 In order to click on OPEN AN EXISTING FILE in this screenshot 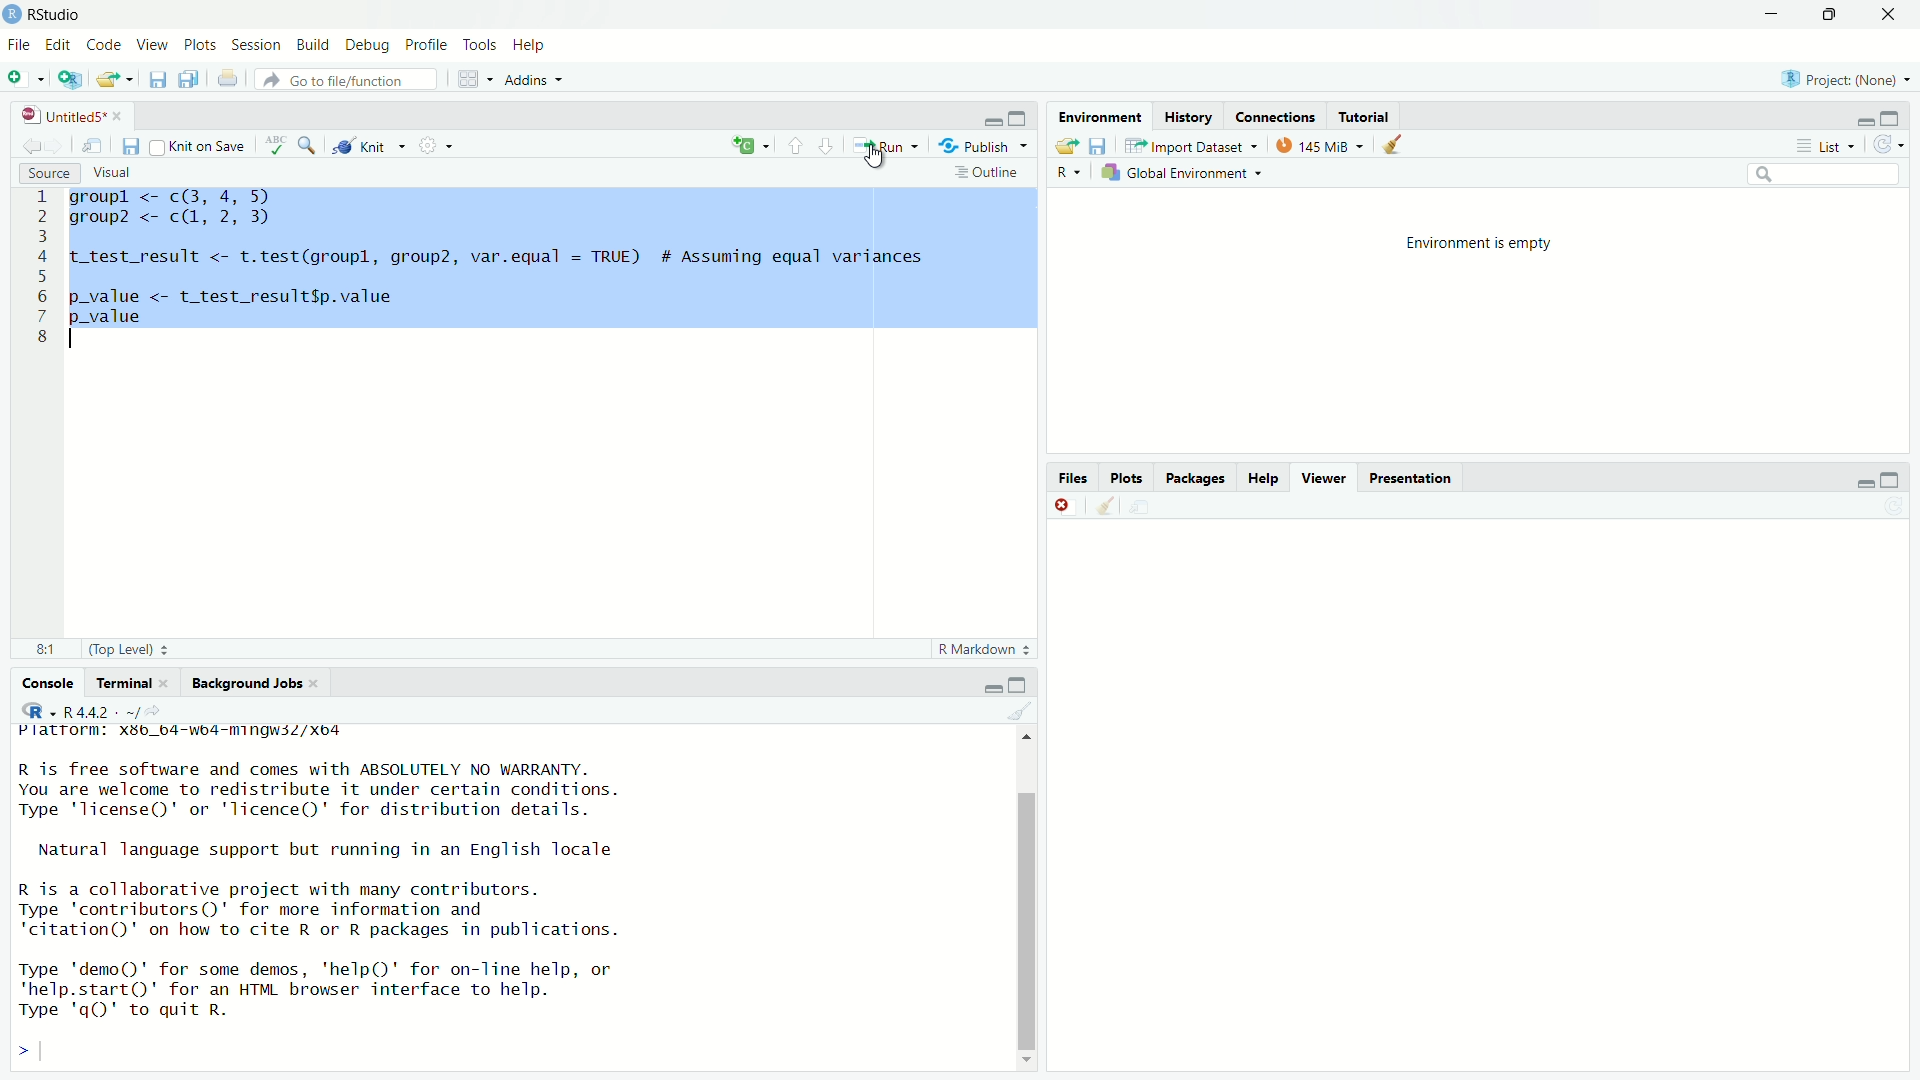, I will do `click(114, 79)`.